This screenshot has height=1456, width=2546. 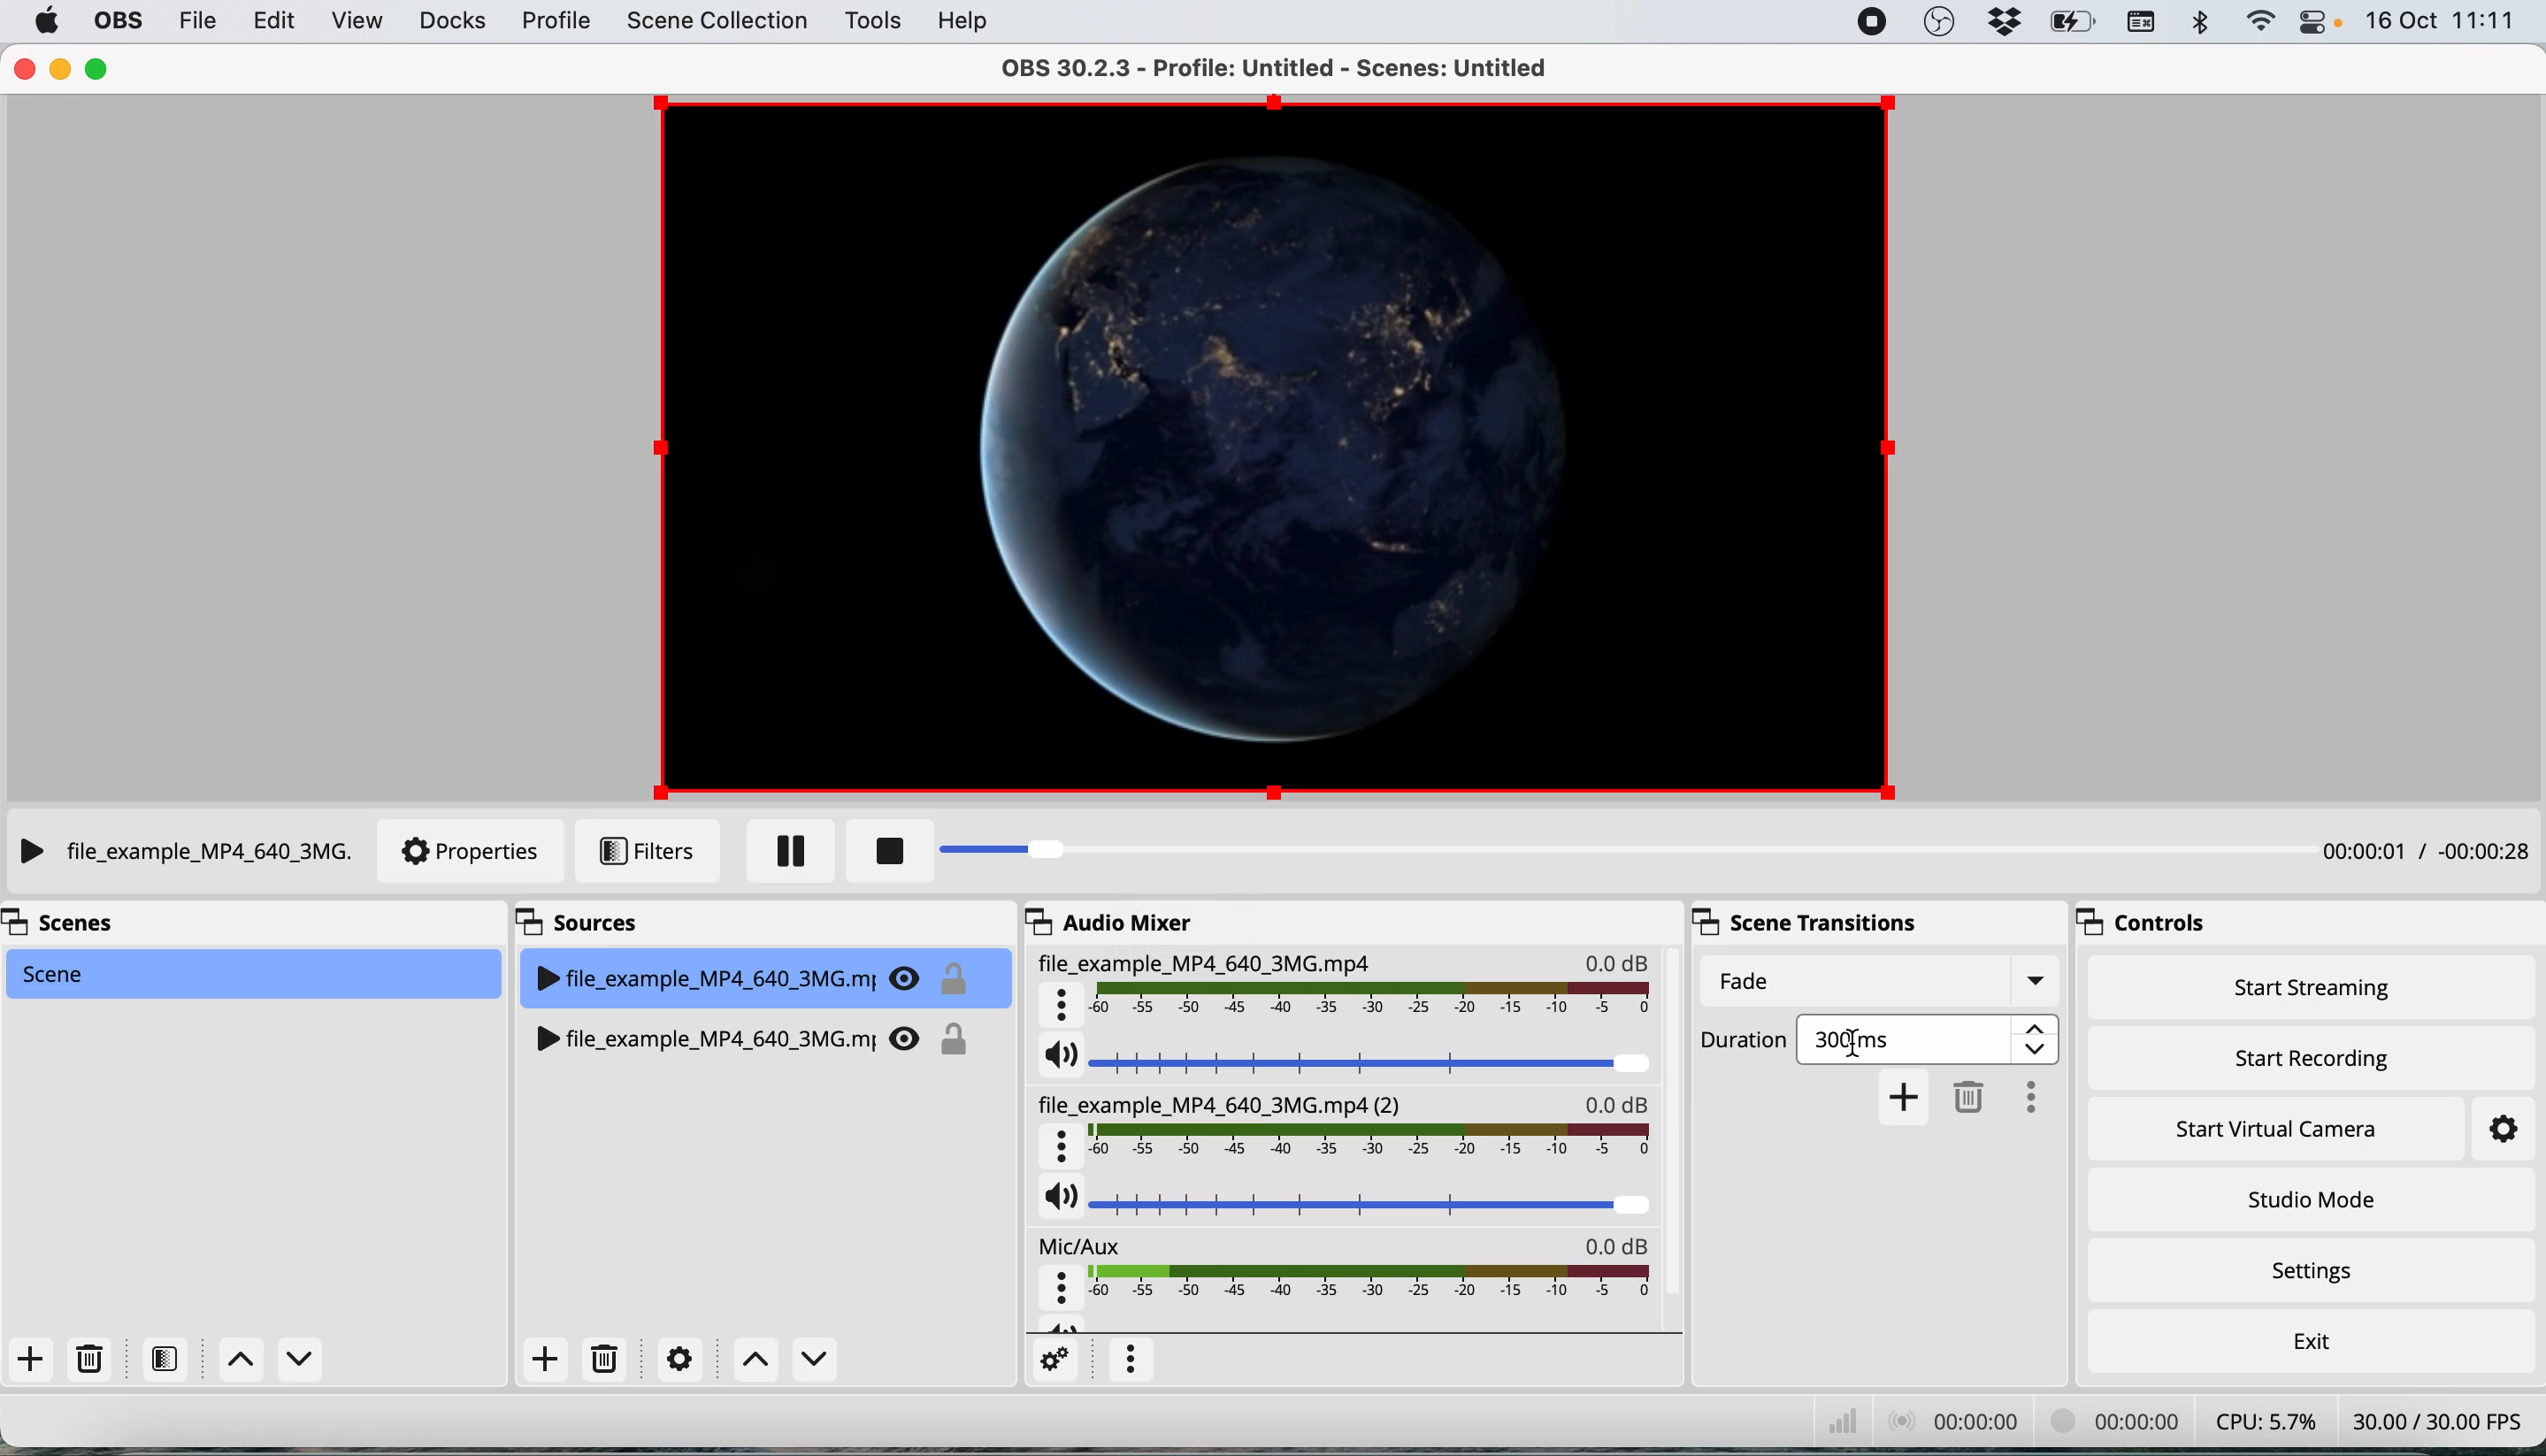 I want to click on timestamp, so click(x=2424, y=854).